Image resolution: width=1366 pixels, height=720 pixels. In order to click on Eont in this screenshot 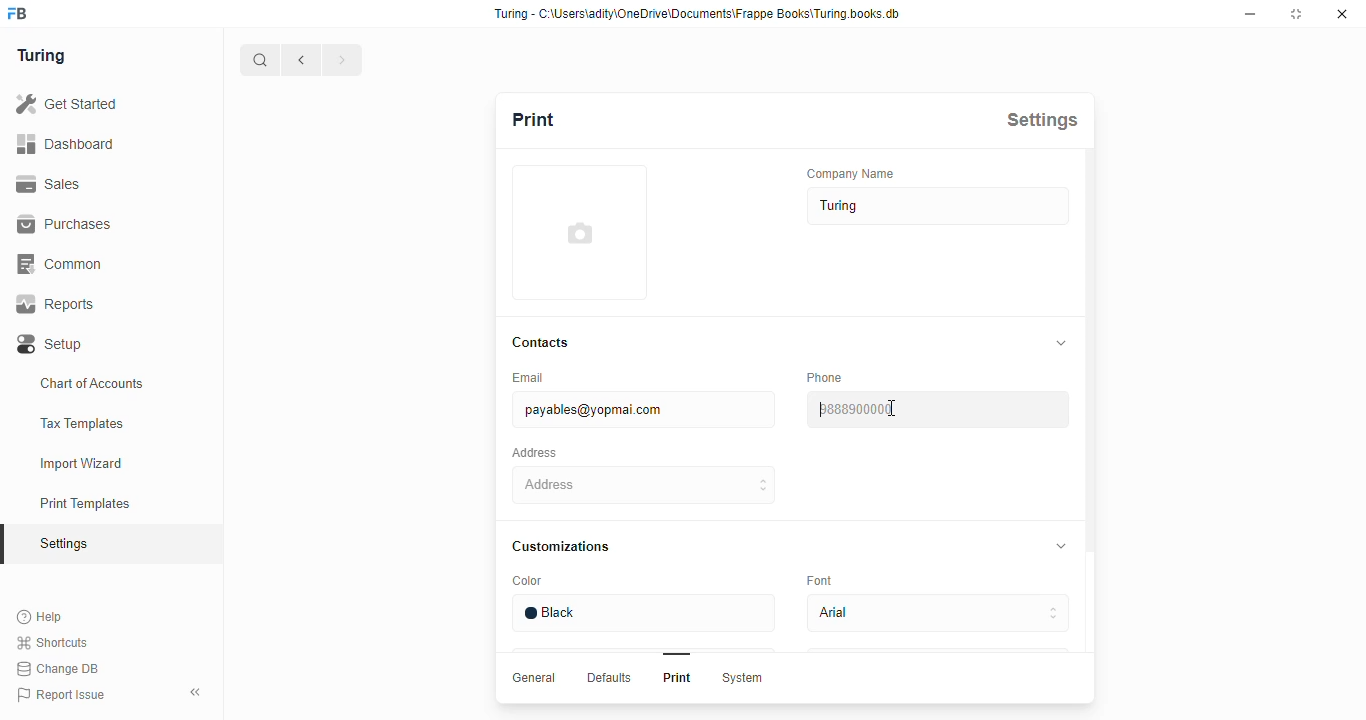, I will do `click(822, 578)`.